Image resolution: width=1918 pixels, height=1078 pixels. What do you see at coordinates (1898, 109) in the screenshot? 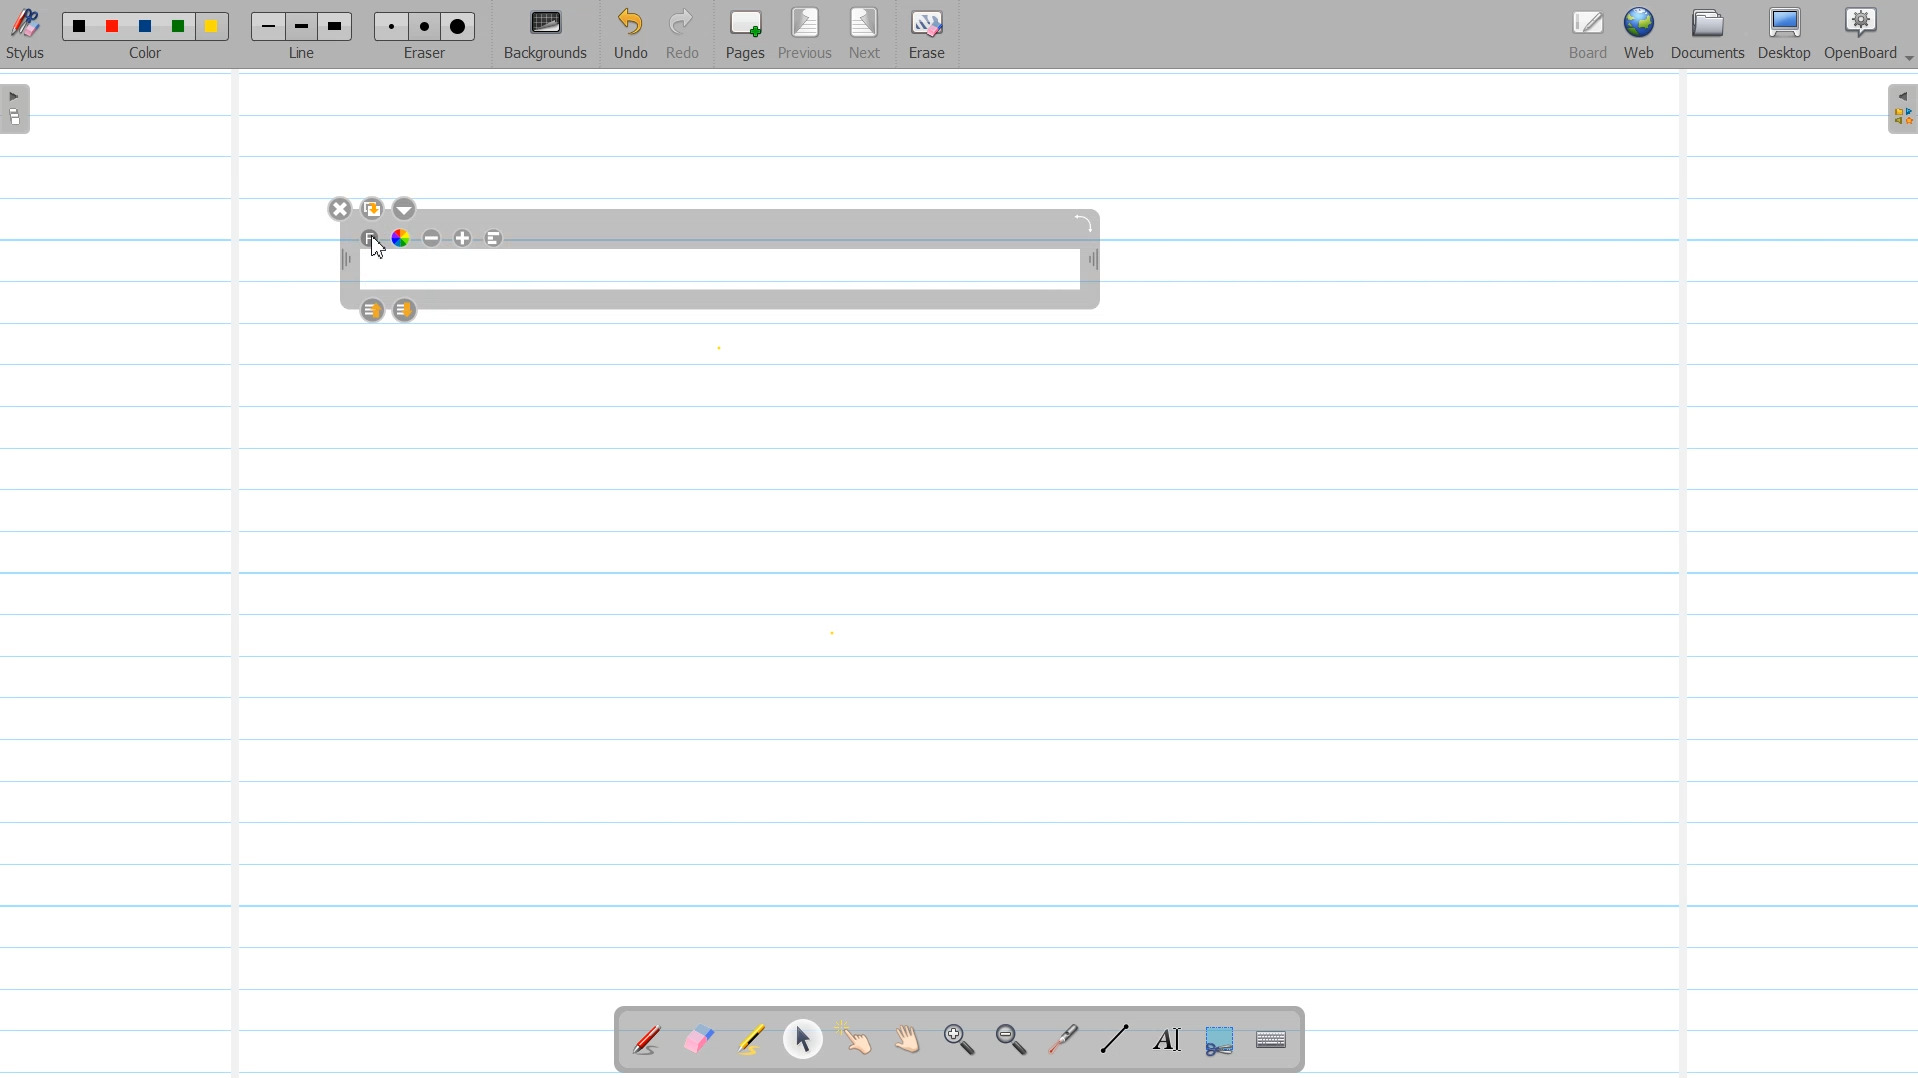
I see `Sidebar ` at bounding box center [1898, 109].